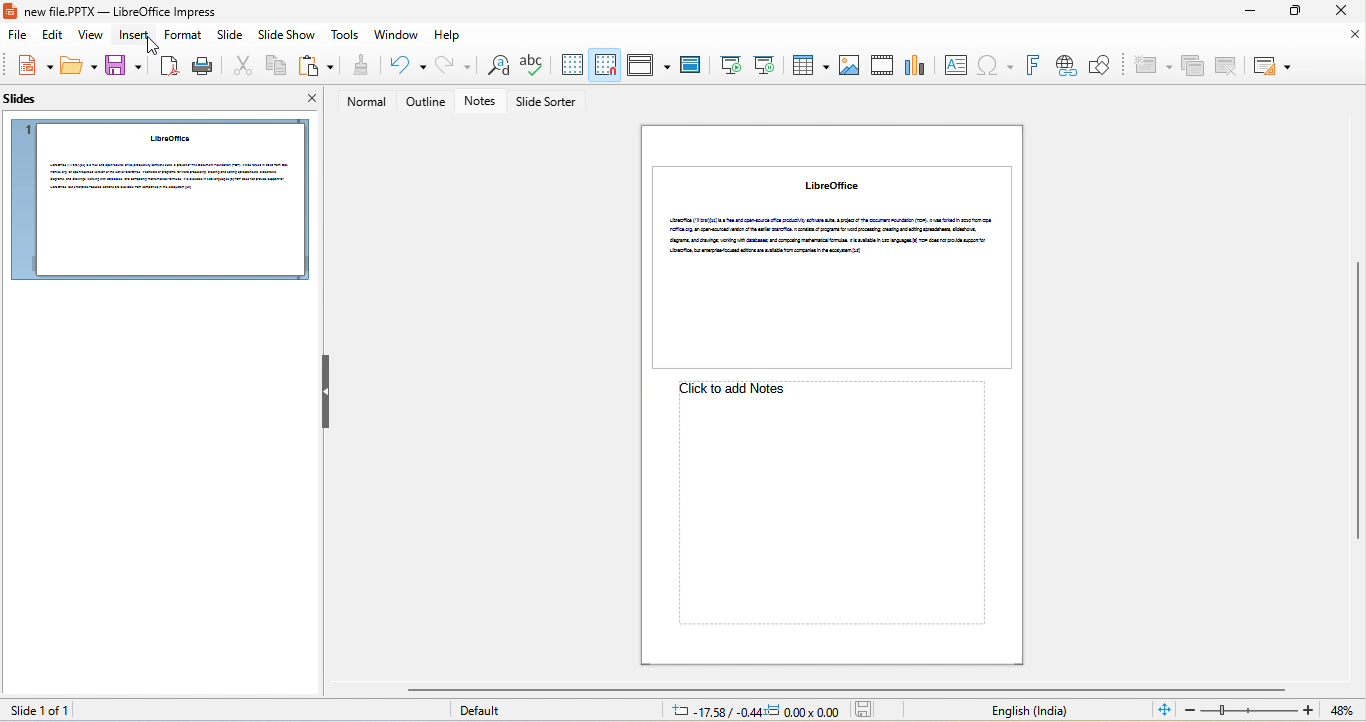 The height and width of the screenshot is (722, 1366). I want to click on current zoom 71%, so click(1347, 711).